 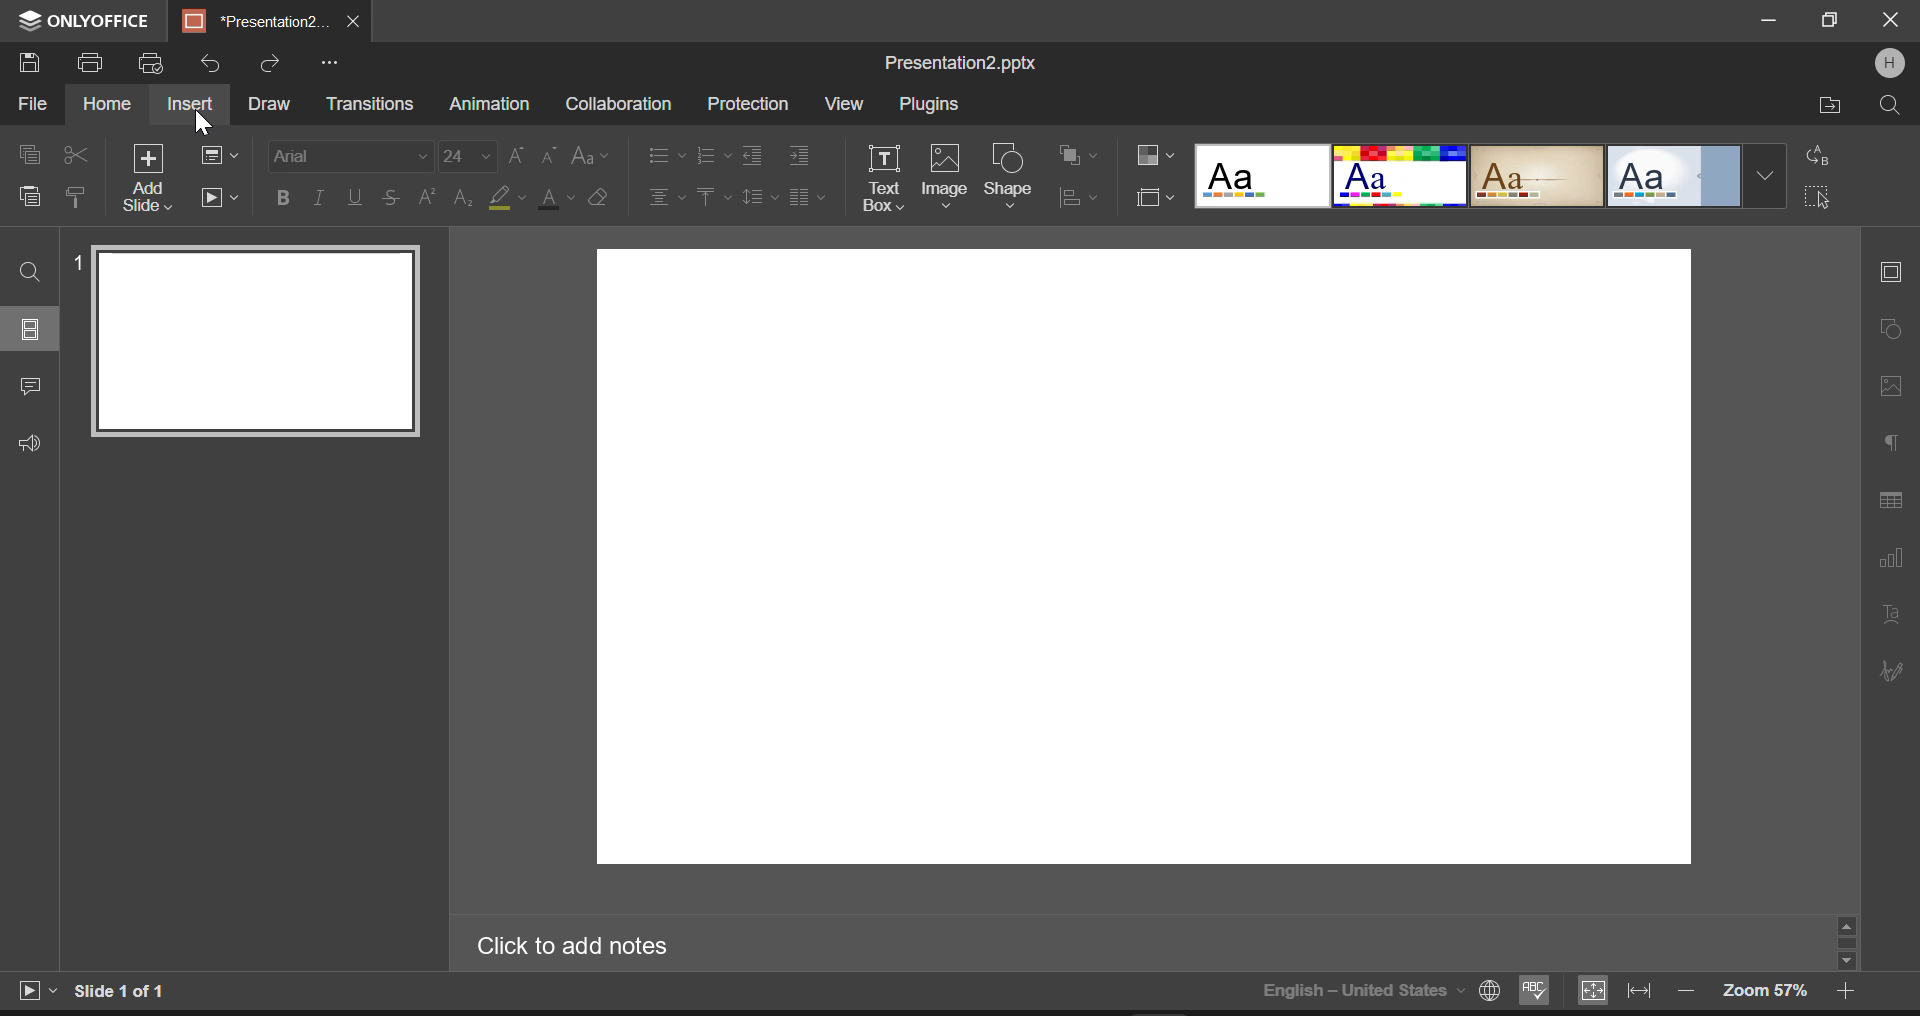 What do you see at coordinates (944, 178) in the screenshot?
I see `Image` at bounding box center [944, 178].